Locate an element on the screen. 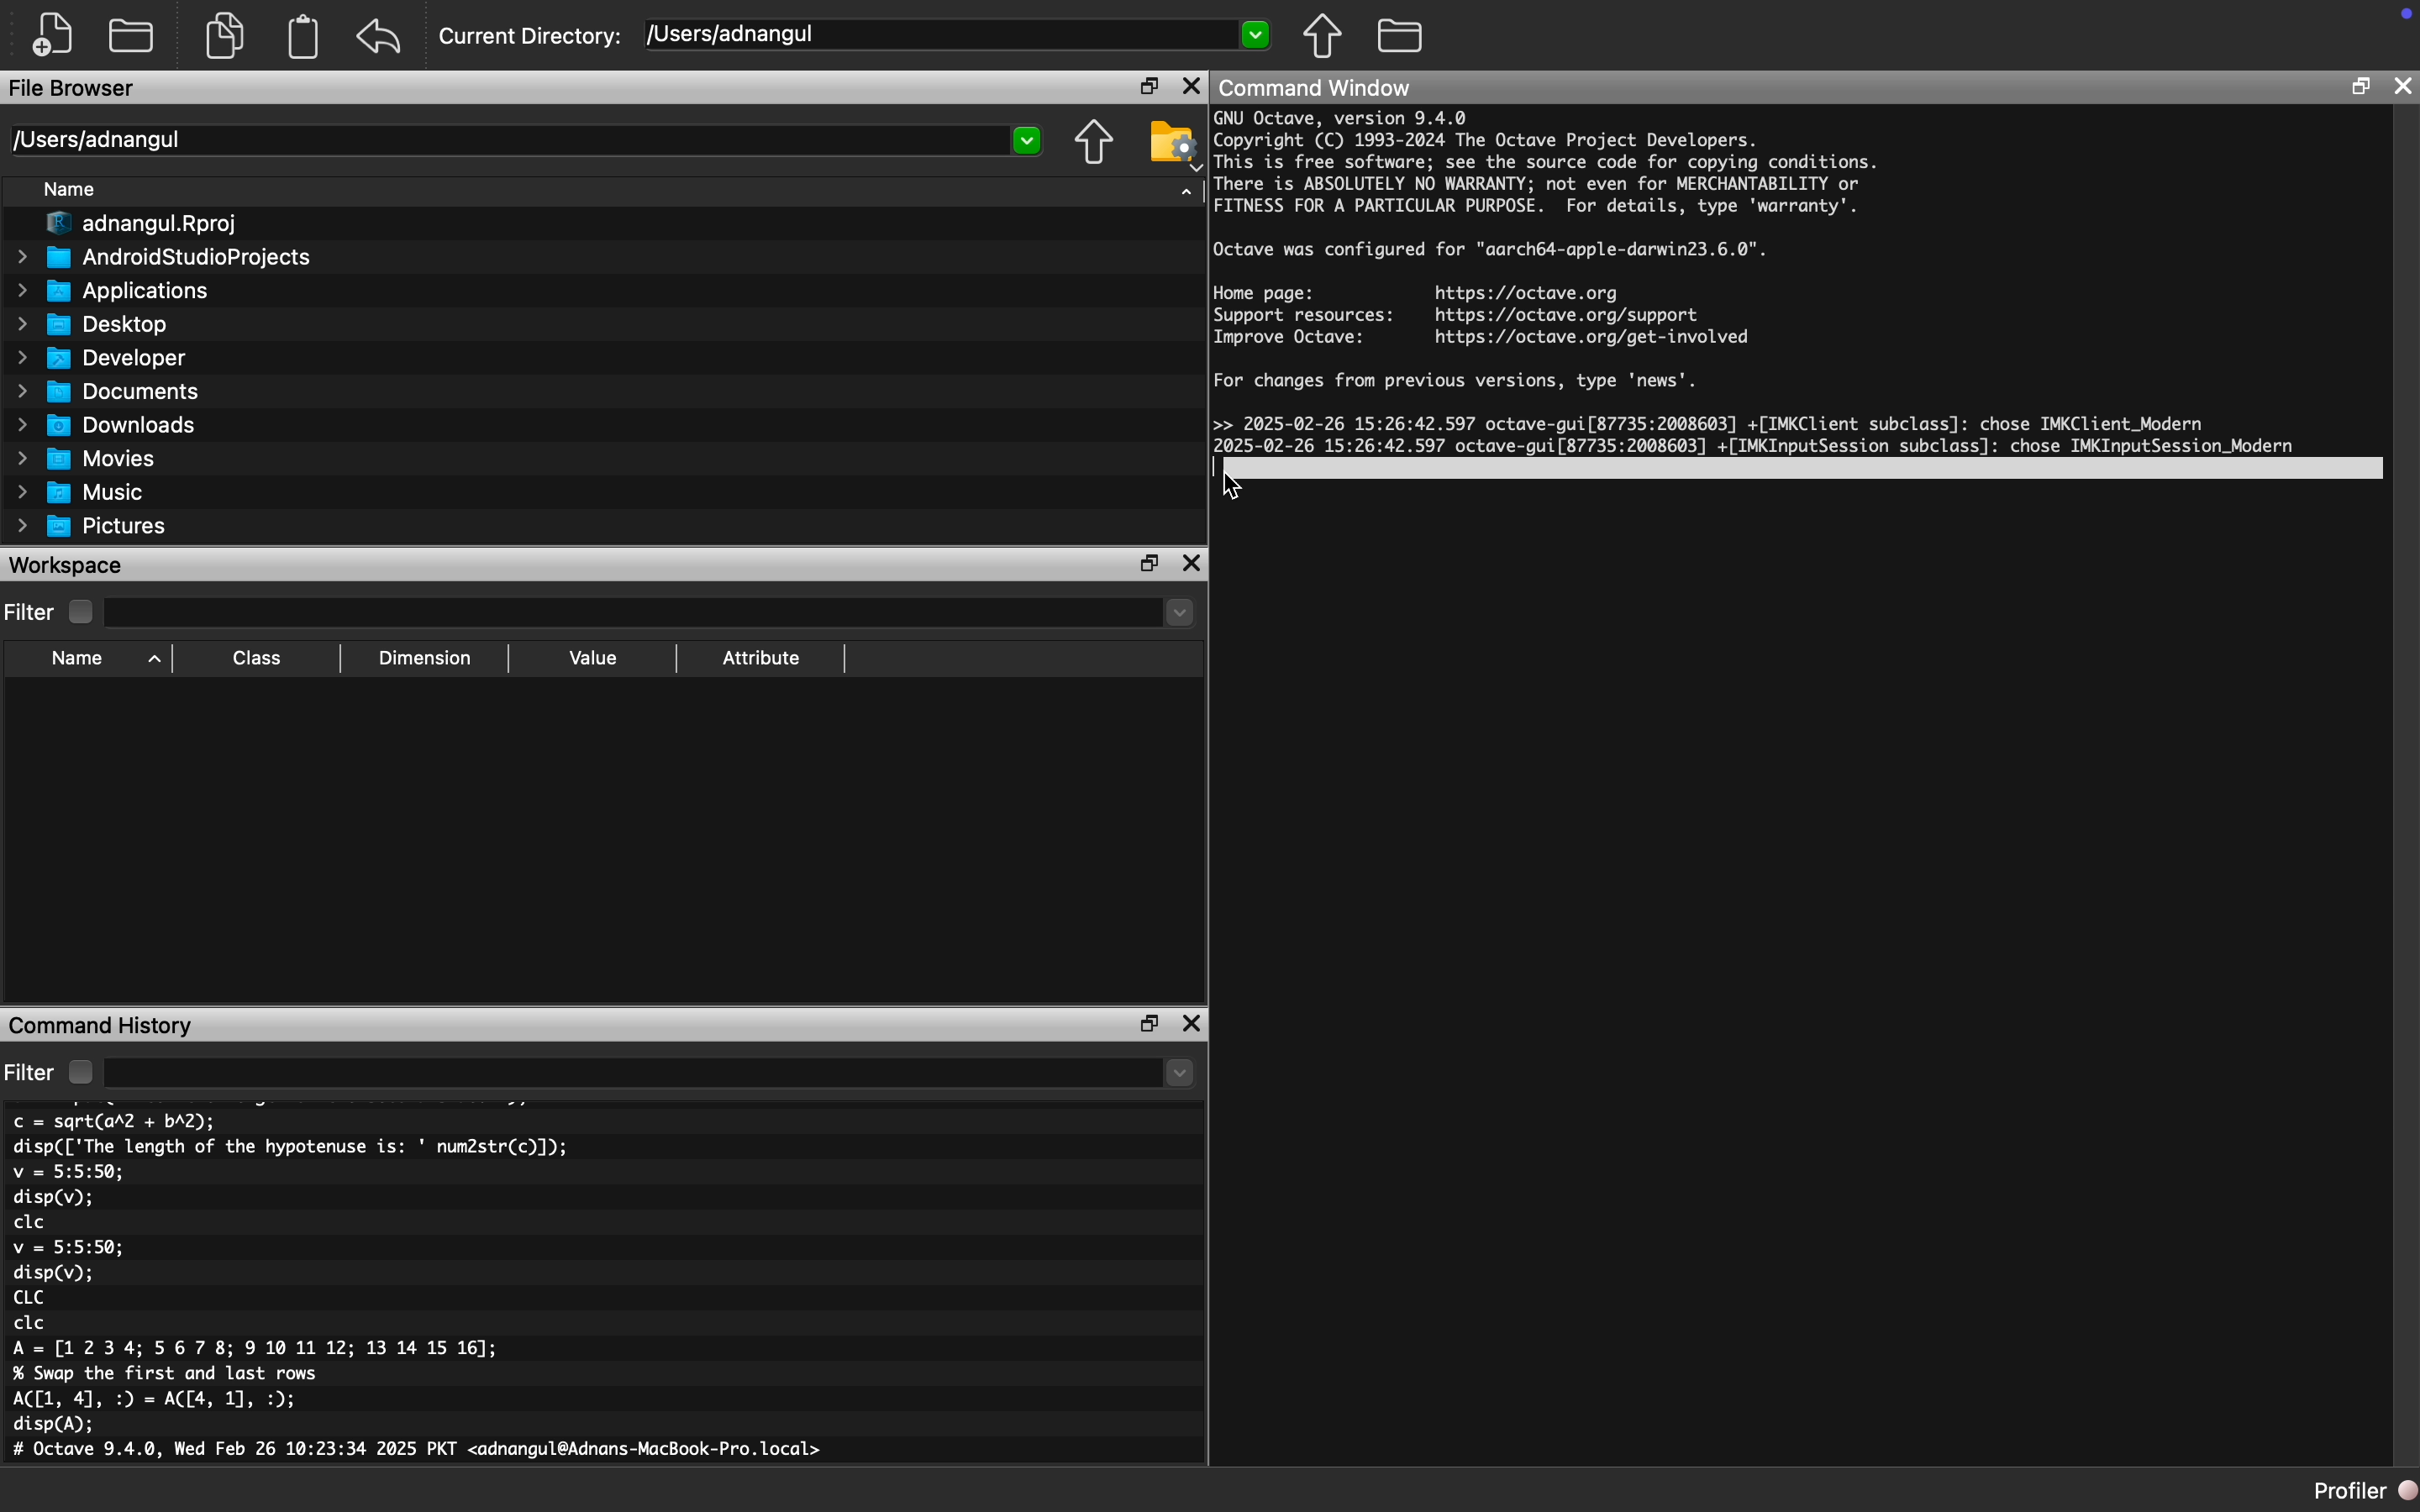 The image size is (2420, 1512). Name  is located at coordinates (101, 660).